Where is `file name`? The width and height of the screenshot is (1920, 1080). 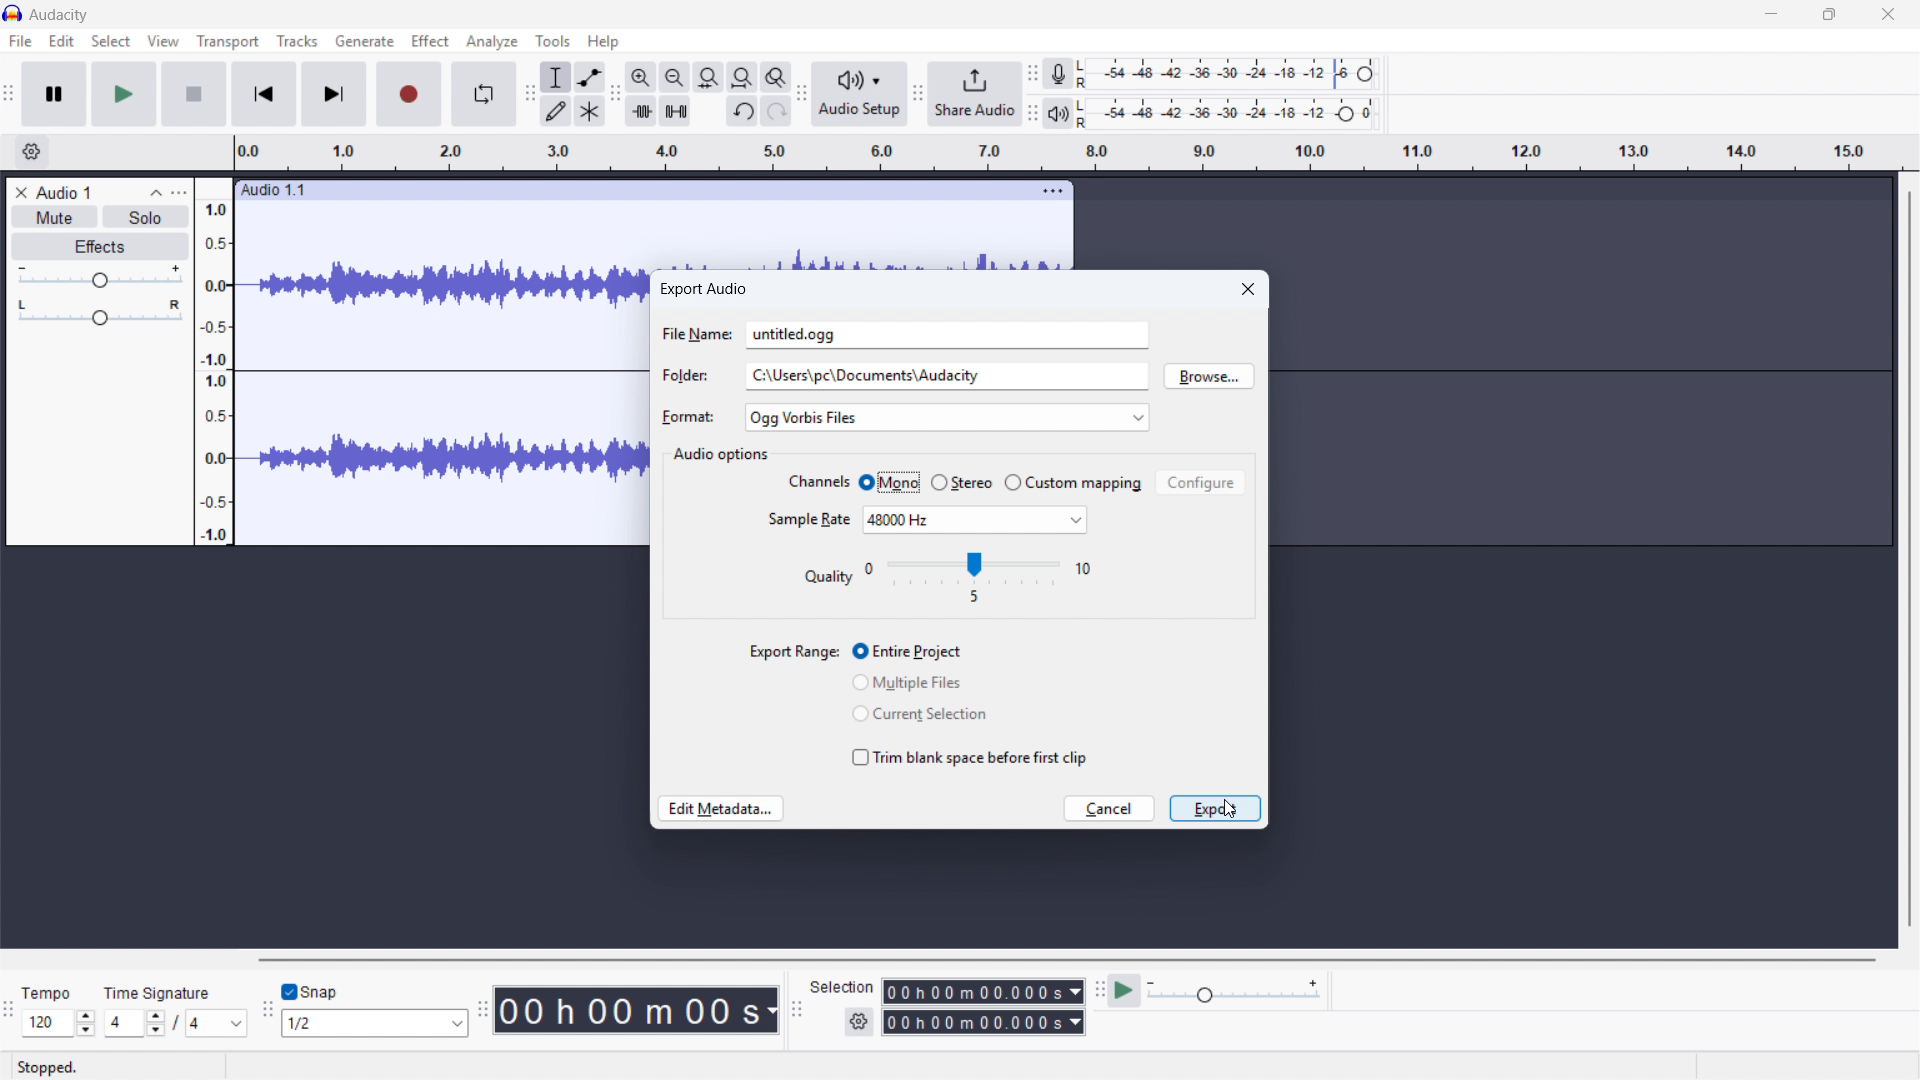 file name is located at coordinates (697, 338).